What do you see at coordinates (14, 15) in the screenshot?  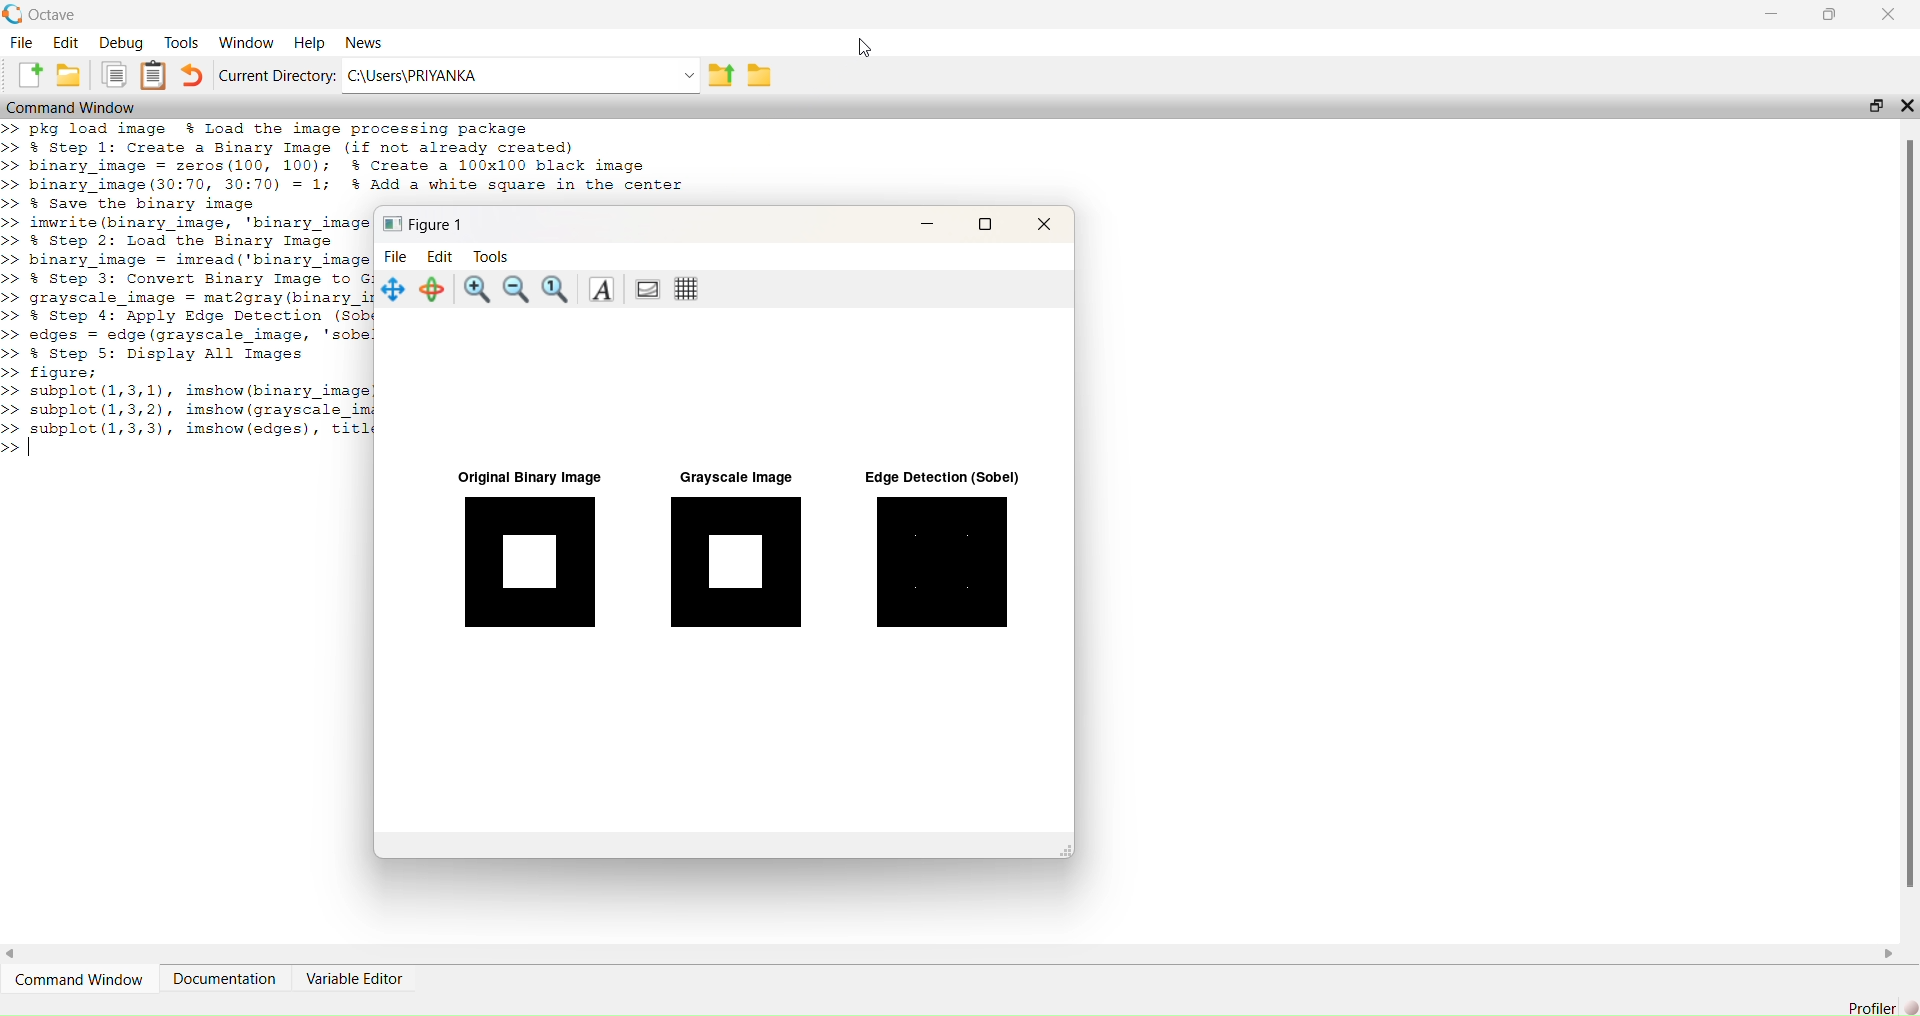 I see `logo` at bounding box center [14, 15].